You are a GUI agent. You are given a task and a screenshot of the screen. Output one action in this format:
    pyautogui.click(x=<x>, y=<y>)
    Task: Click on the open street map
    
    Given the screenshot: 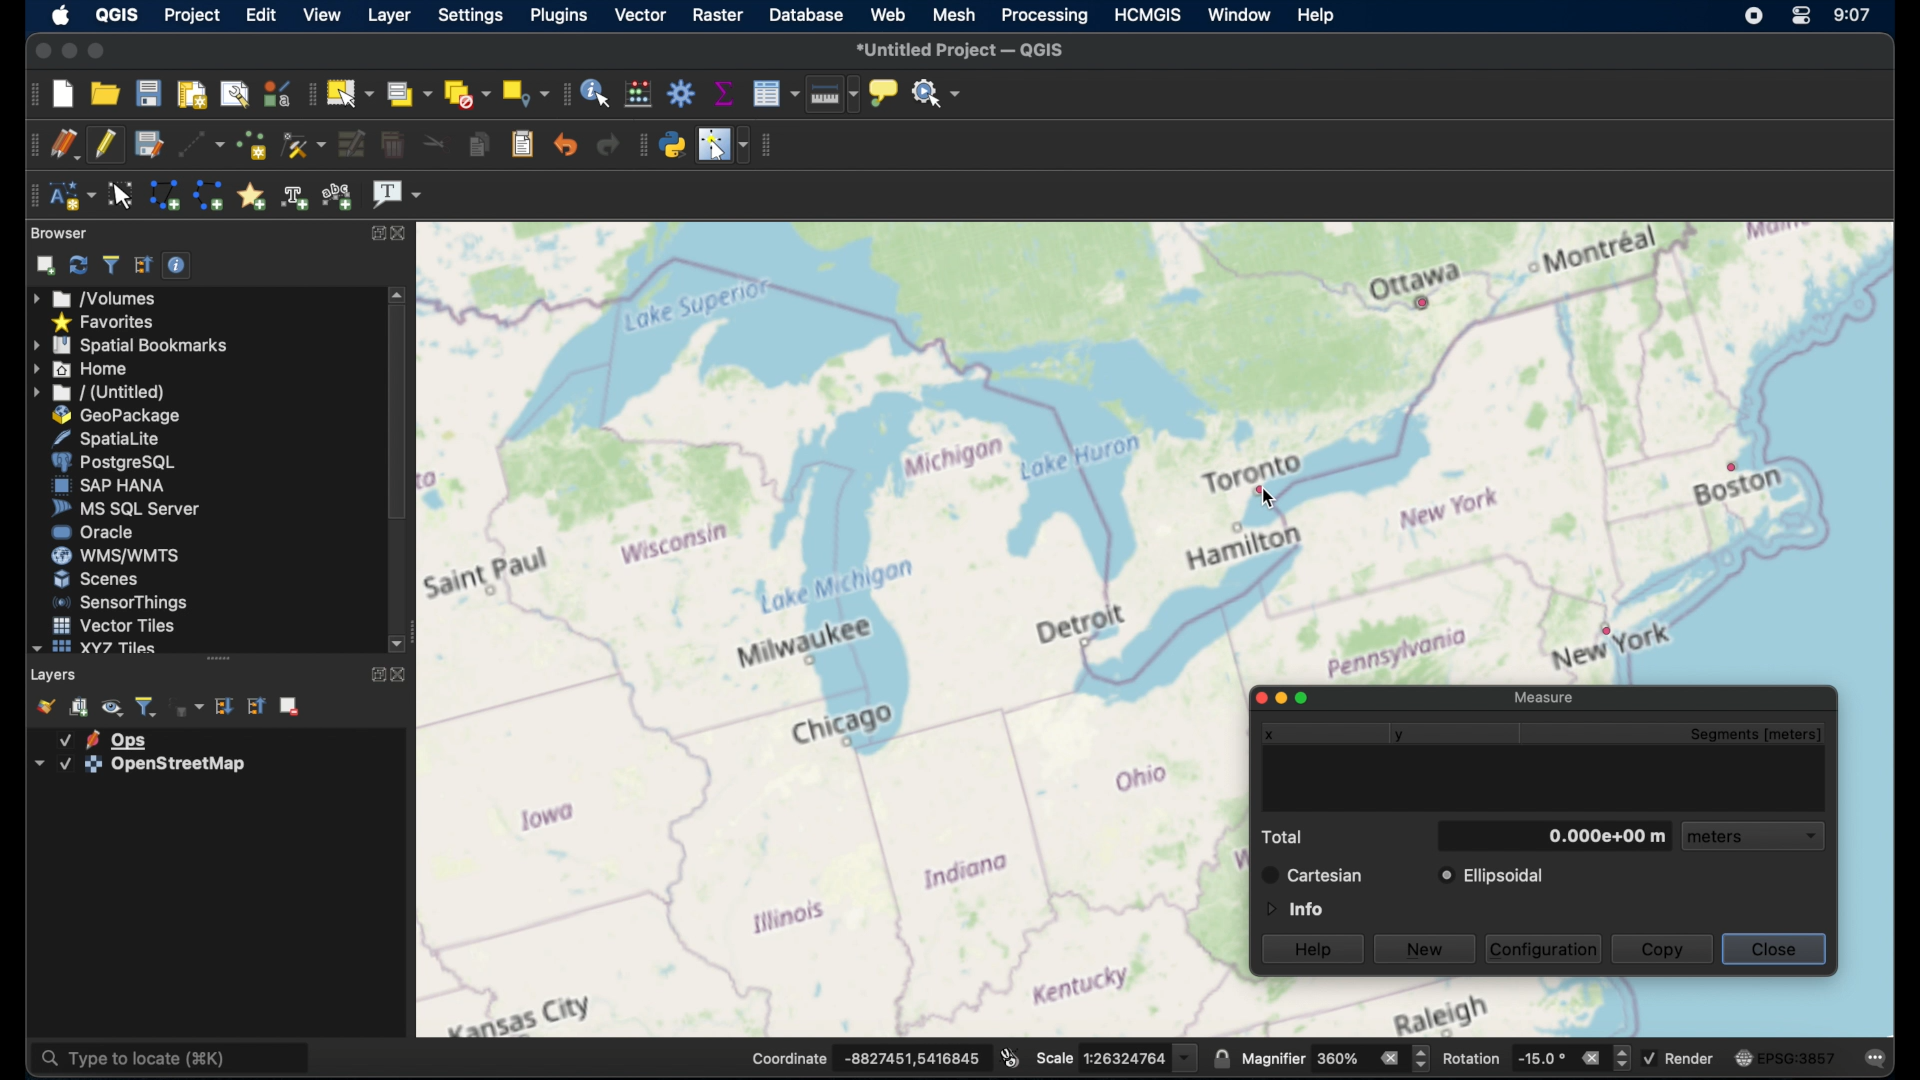 What is the action you would take?
    pyautogui.click(x=1744, y=559)
    